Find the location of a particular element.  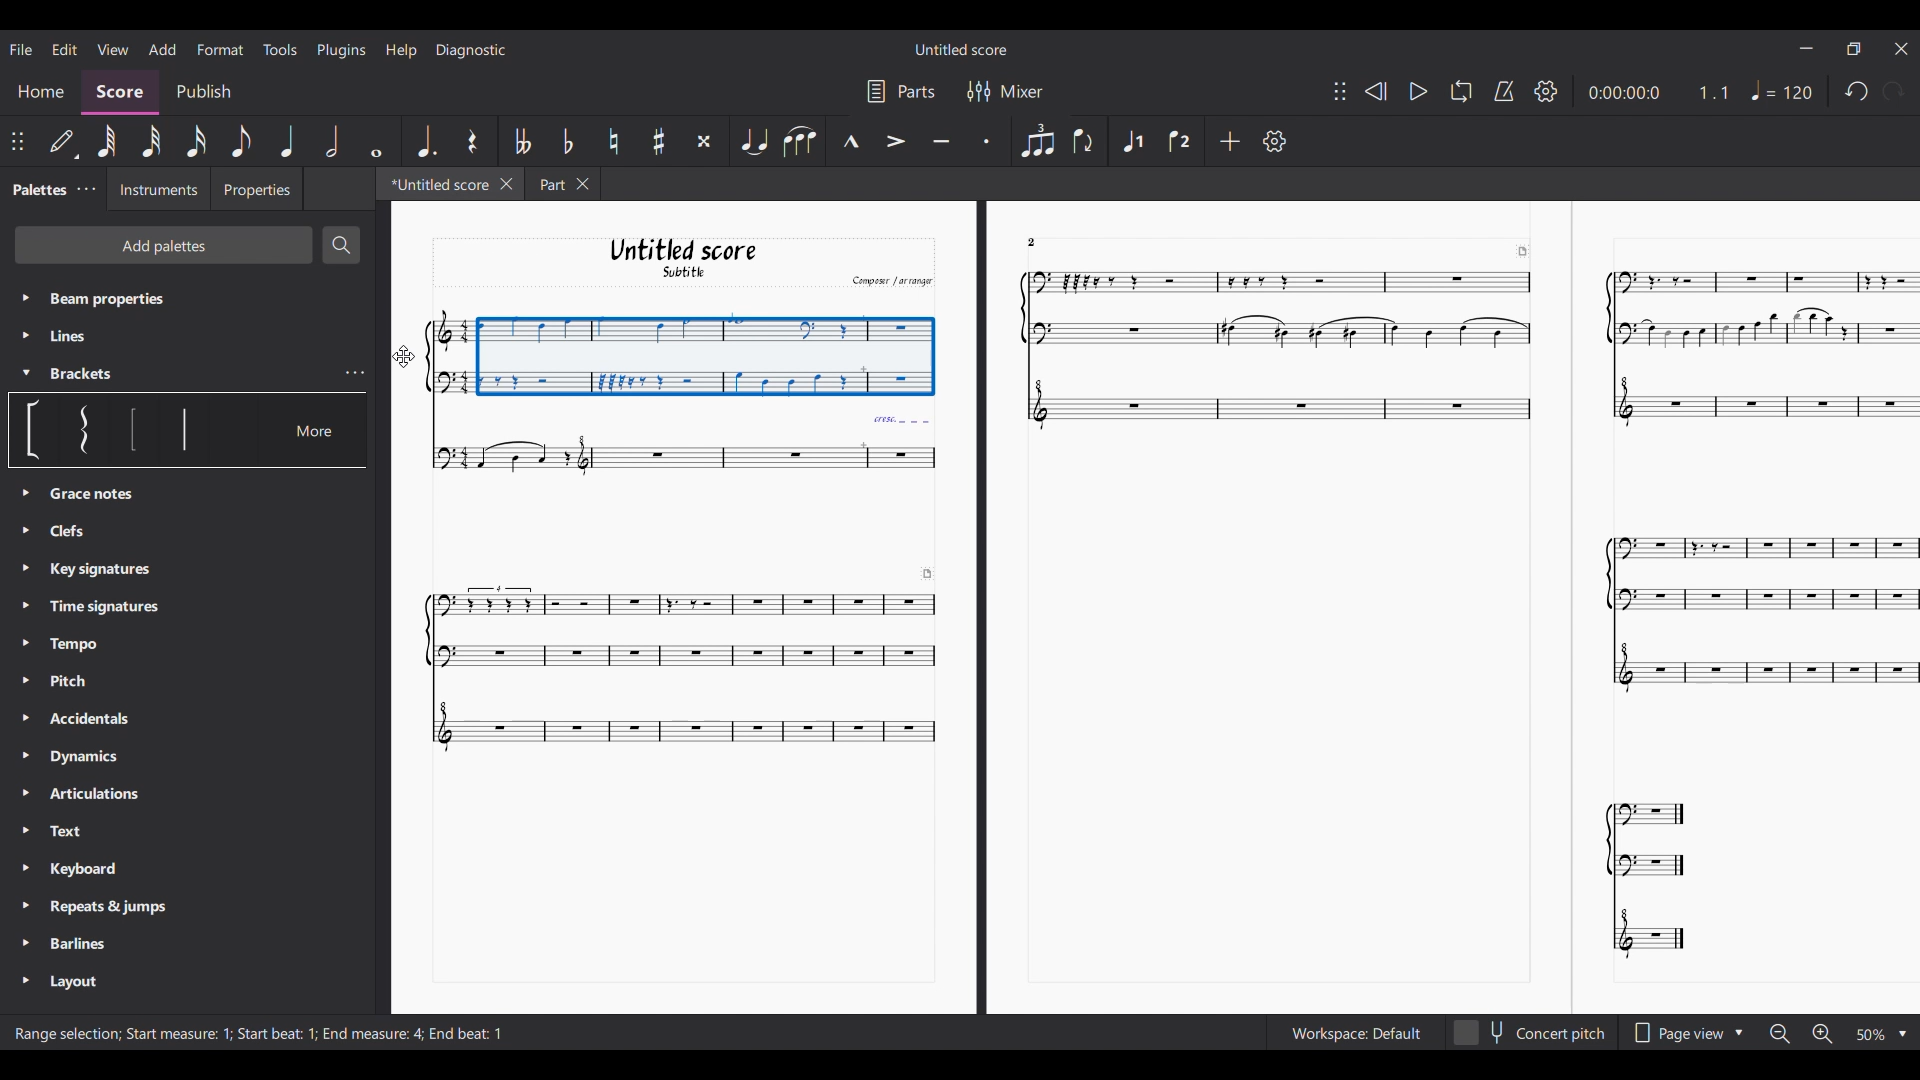

Key Signatures is located at coordinates (100, 571).